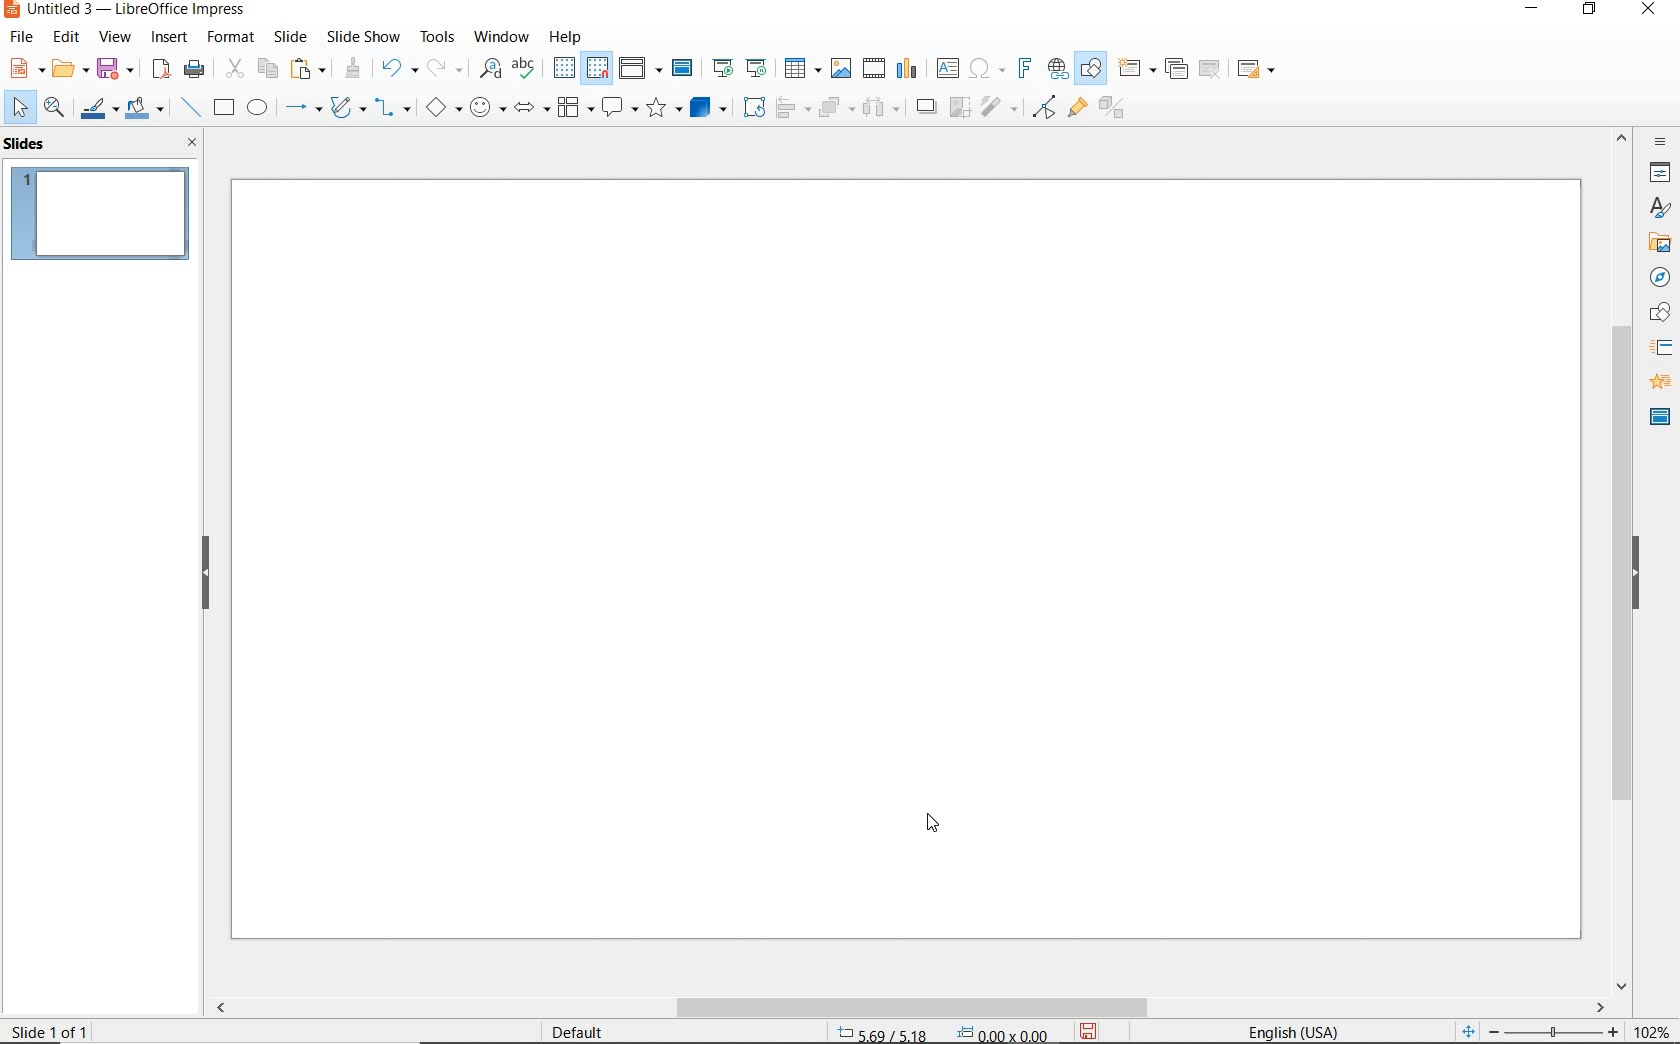 The image size is (1680, 1044). What do you see at coordinates (799, 68) in the screenshot?
I see `TABLE` at bounding box center [799, 68].